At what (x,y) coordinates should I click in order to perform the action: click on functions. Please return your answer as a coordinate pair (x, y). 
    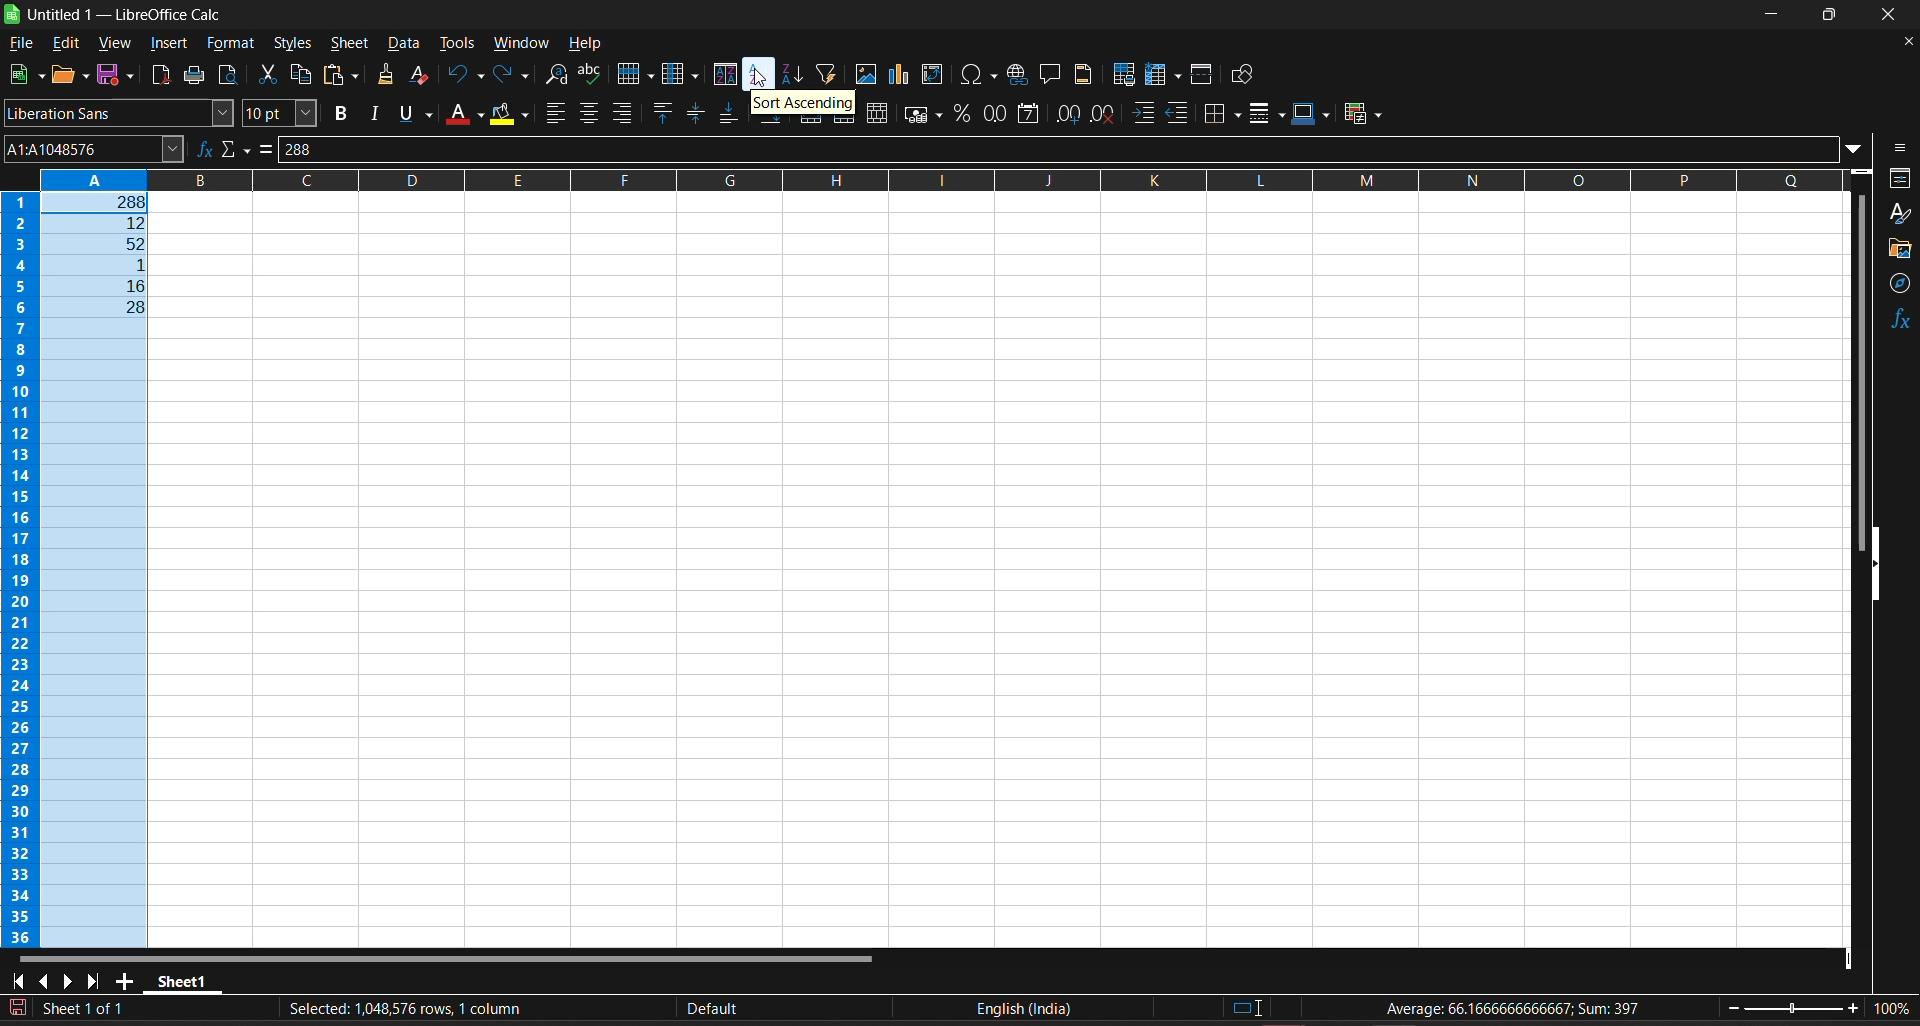
    Looking at the image, I should click on (1901, 321).